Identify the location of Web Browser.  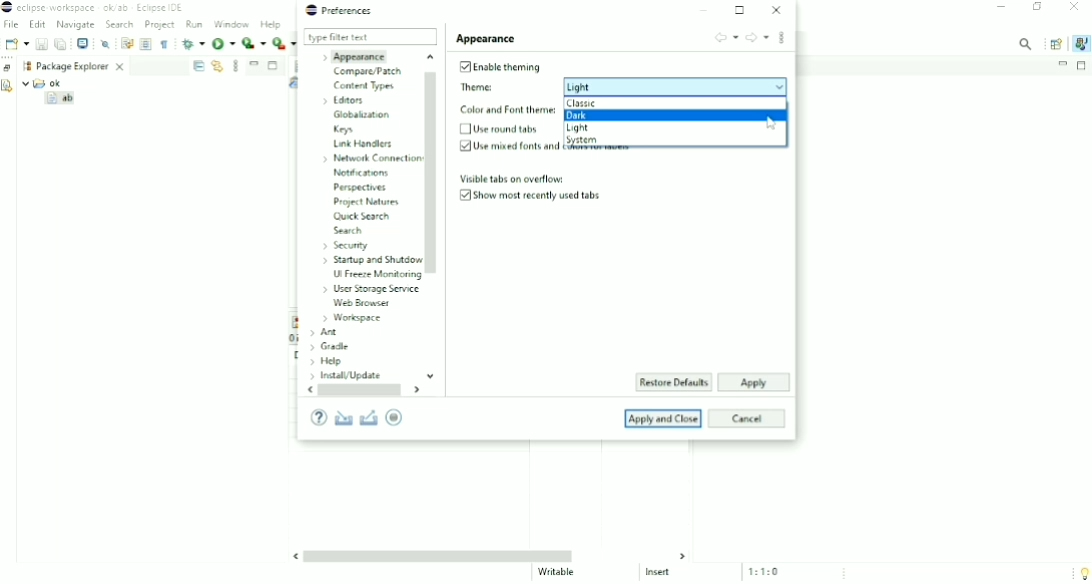
(362, 304).